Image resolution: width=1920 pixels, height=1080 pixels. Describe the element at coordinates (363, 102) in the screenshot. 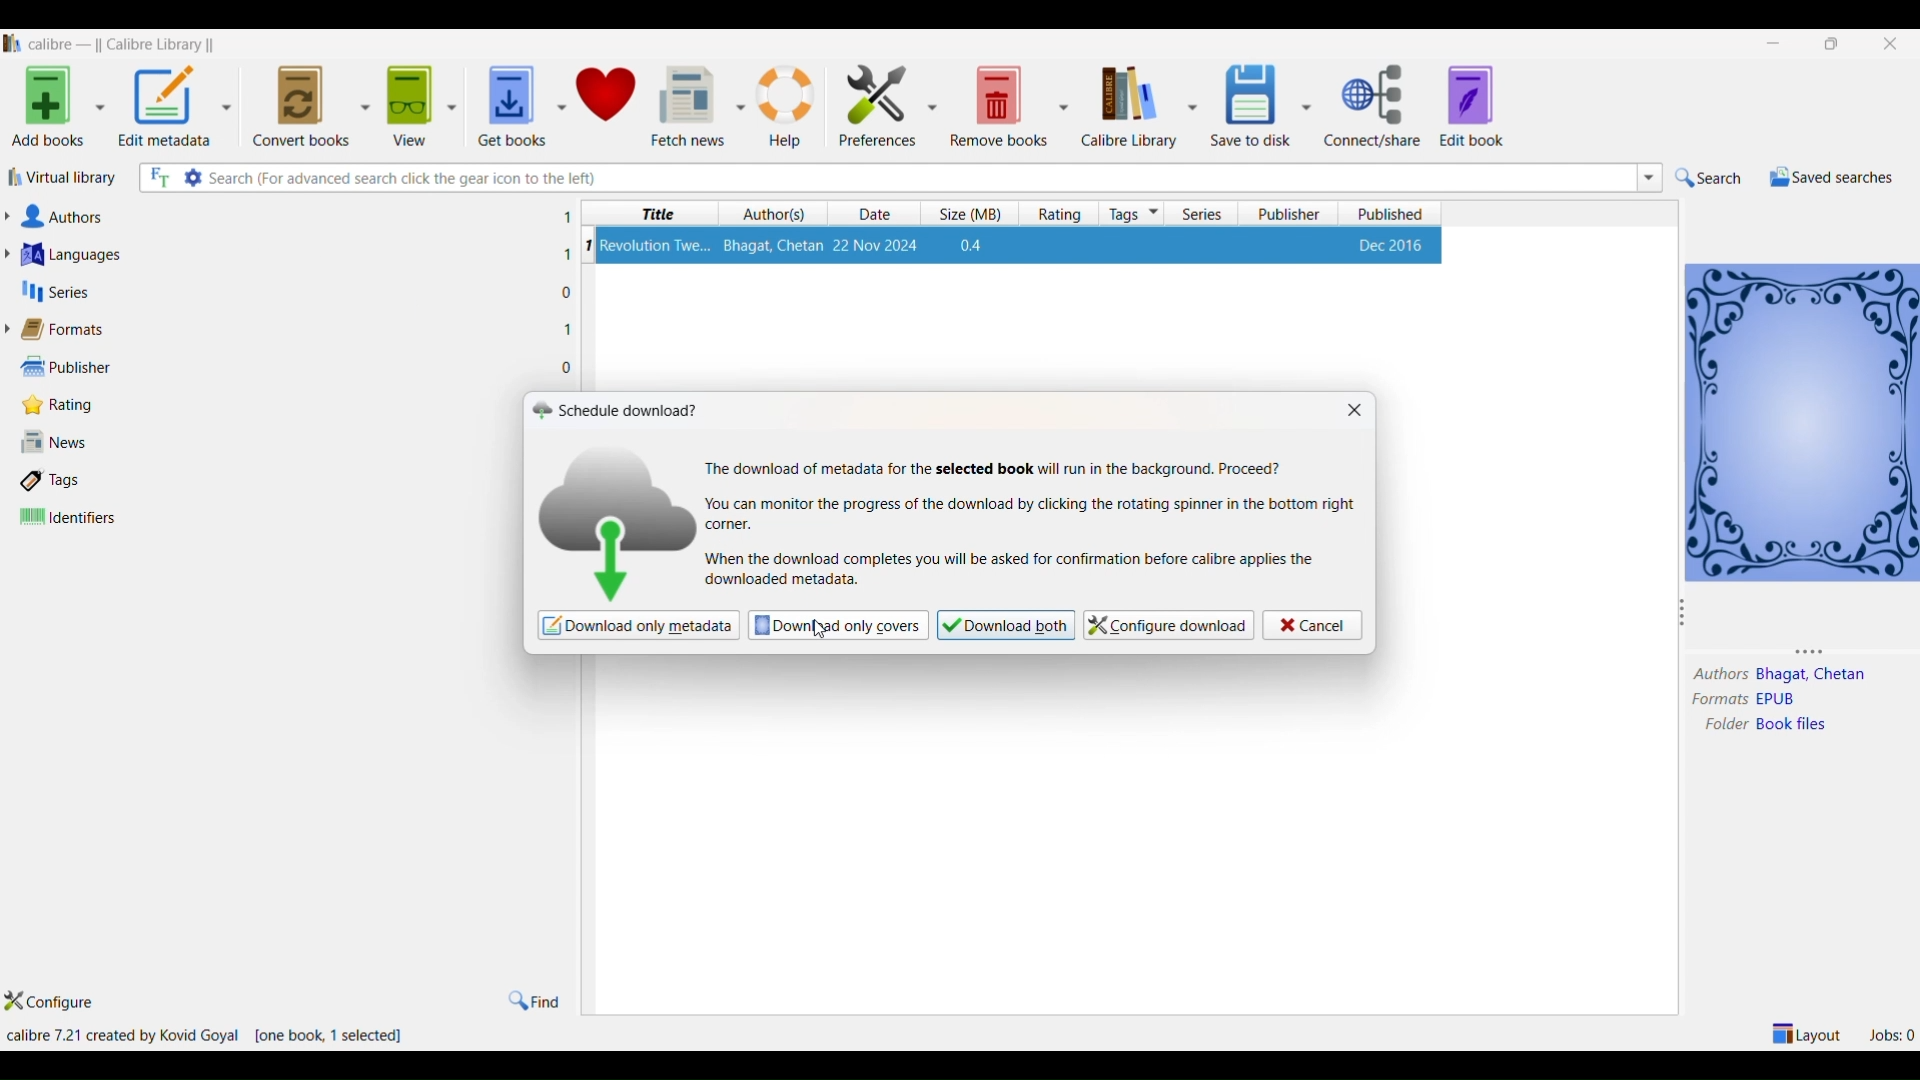

I see `convert books options dropdown button` at that location.